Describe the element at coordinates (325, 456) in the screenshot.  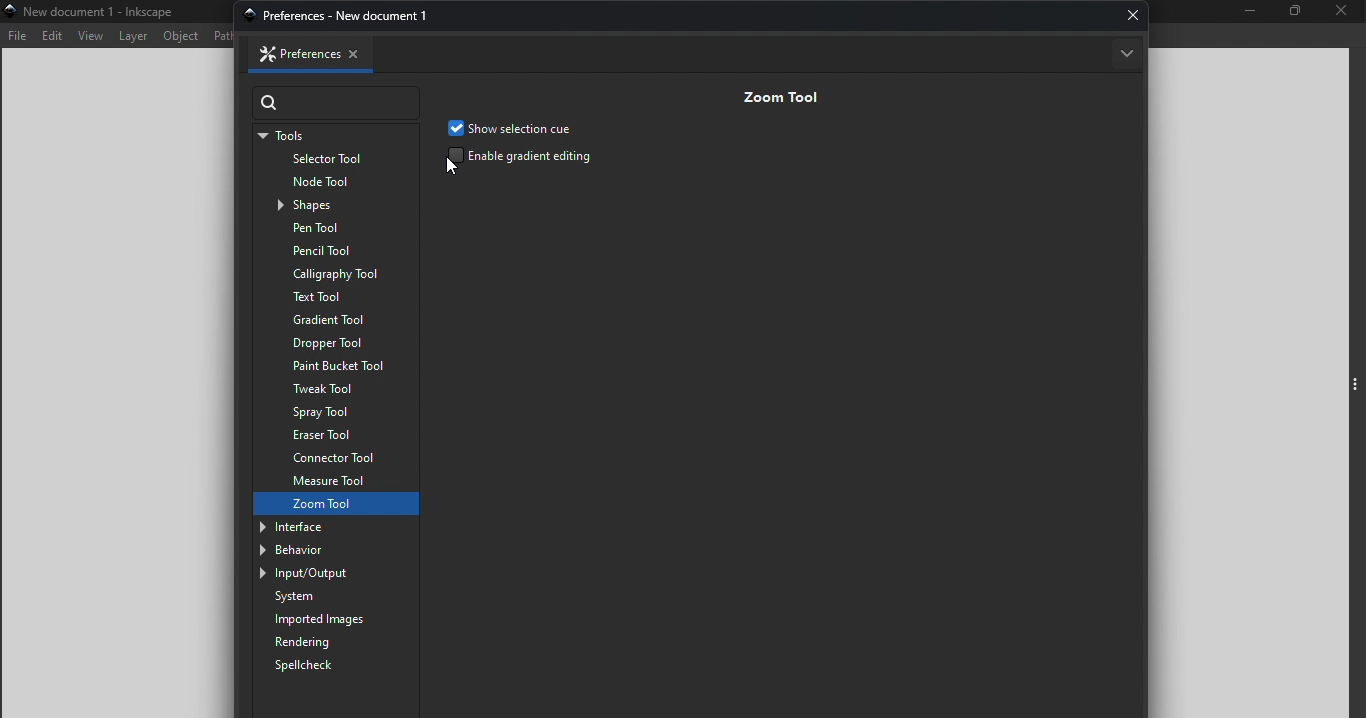
I see `Connector tool` at that location.